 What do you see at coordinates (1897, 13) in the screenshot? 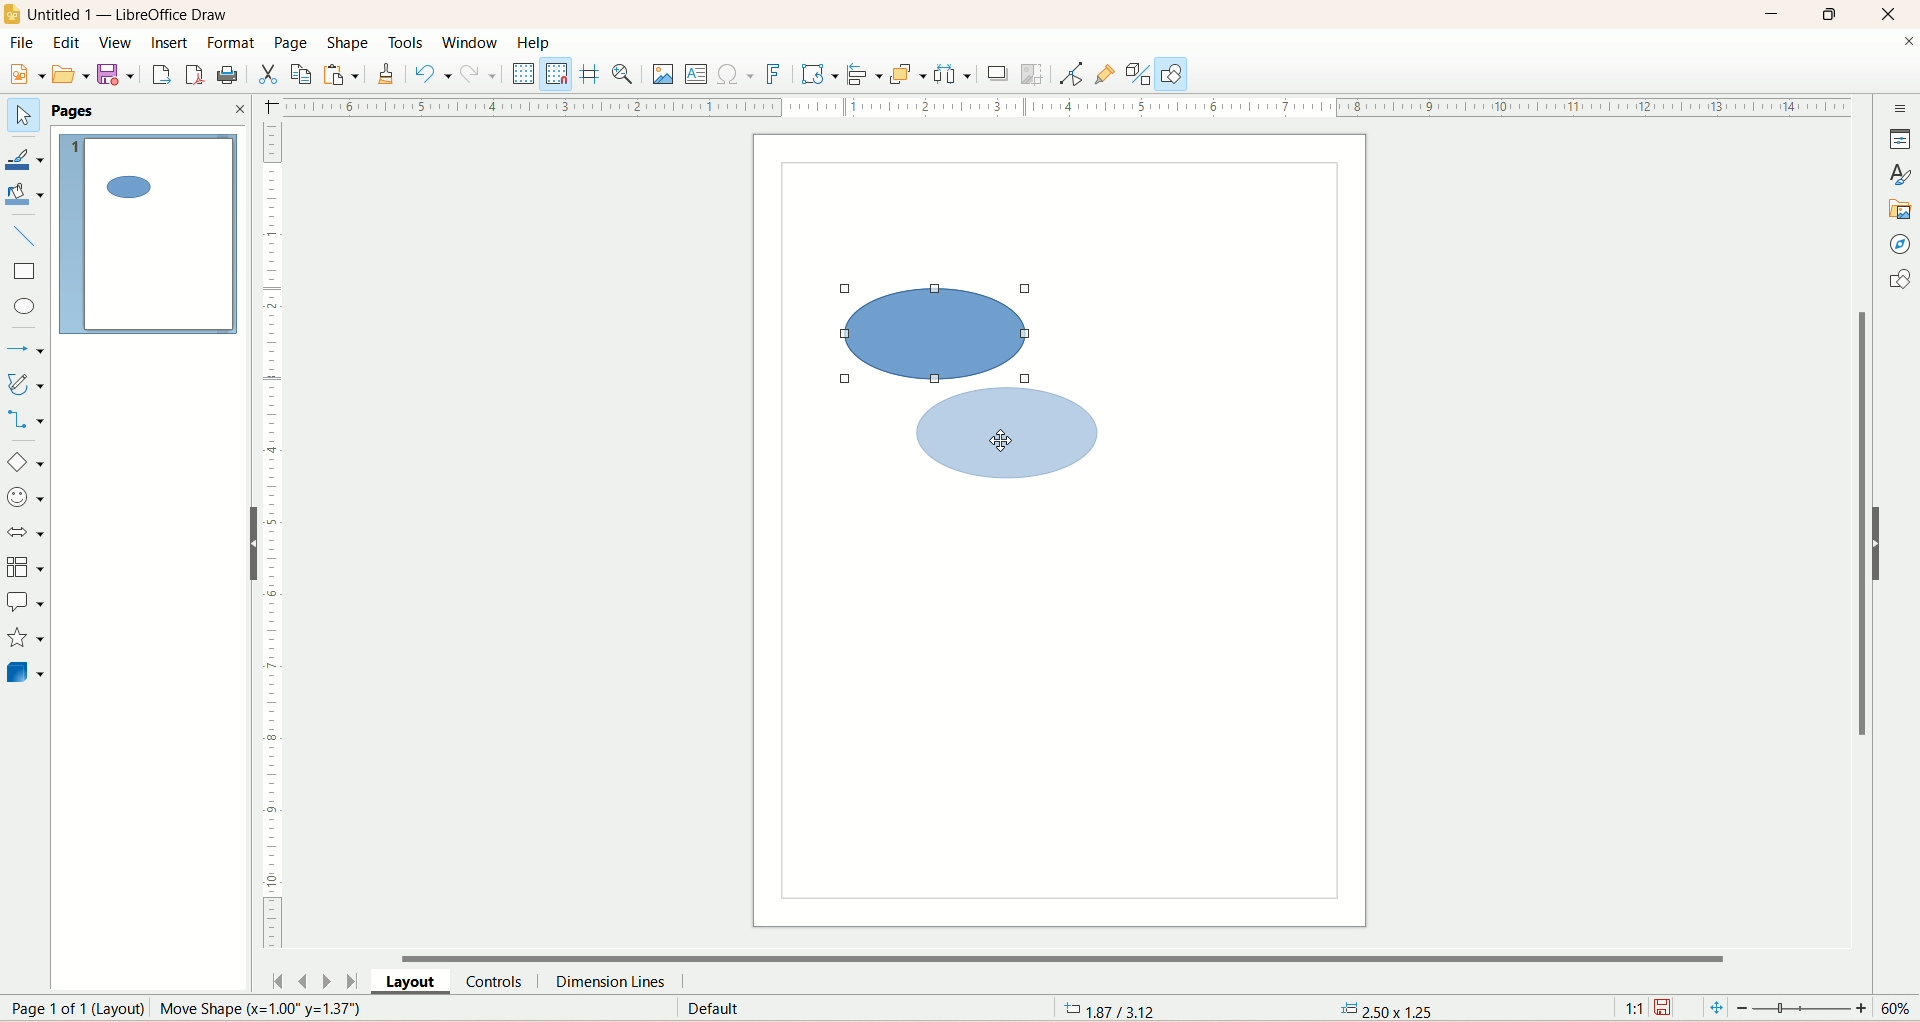
I see `close` at bounding box center [1897, 13].